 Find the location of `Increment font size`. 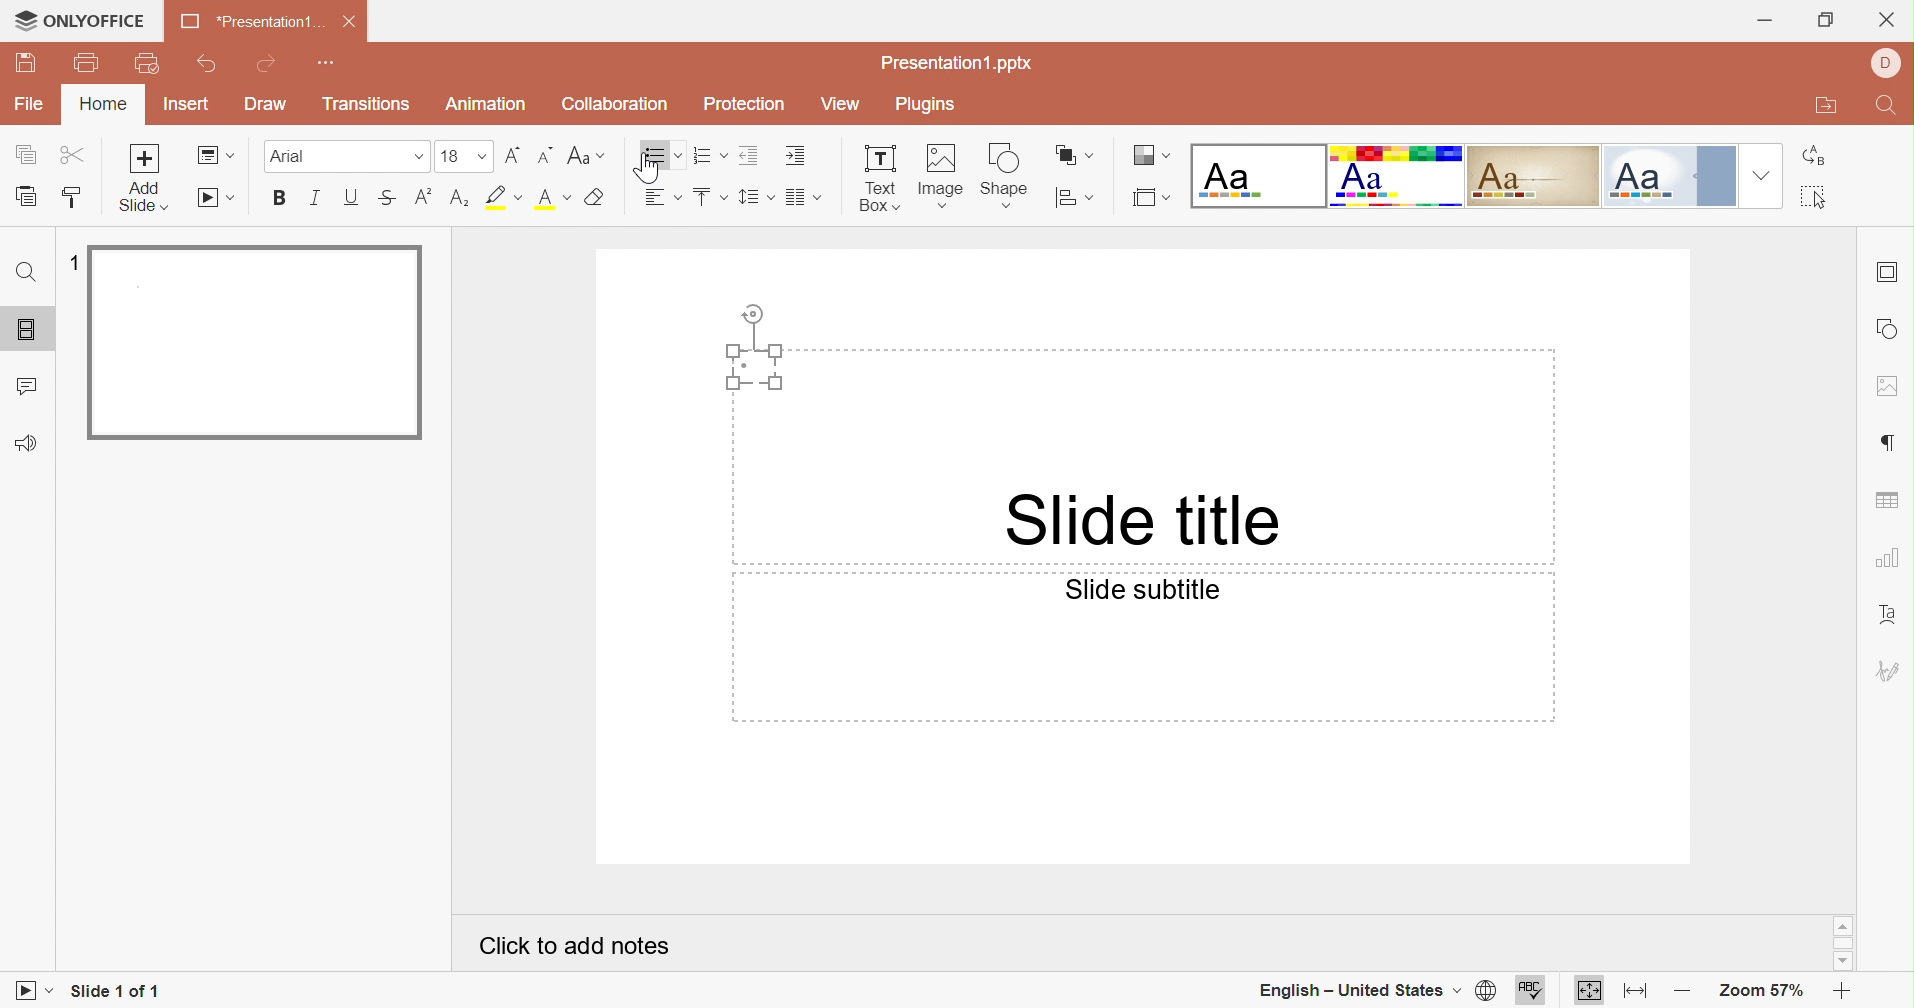

Increment font size is located at coordinates (513, 154).